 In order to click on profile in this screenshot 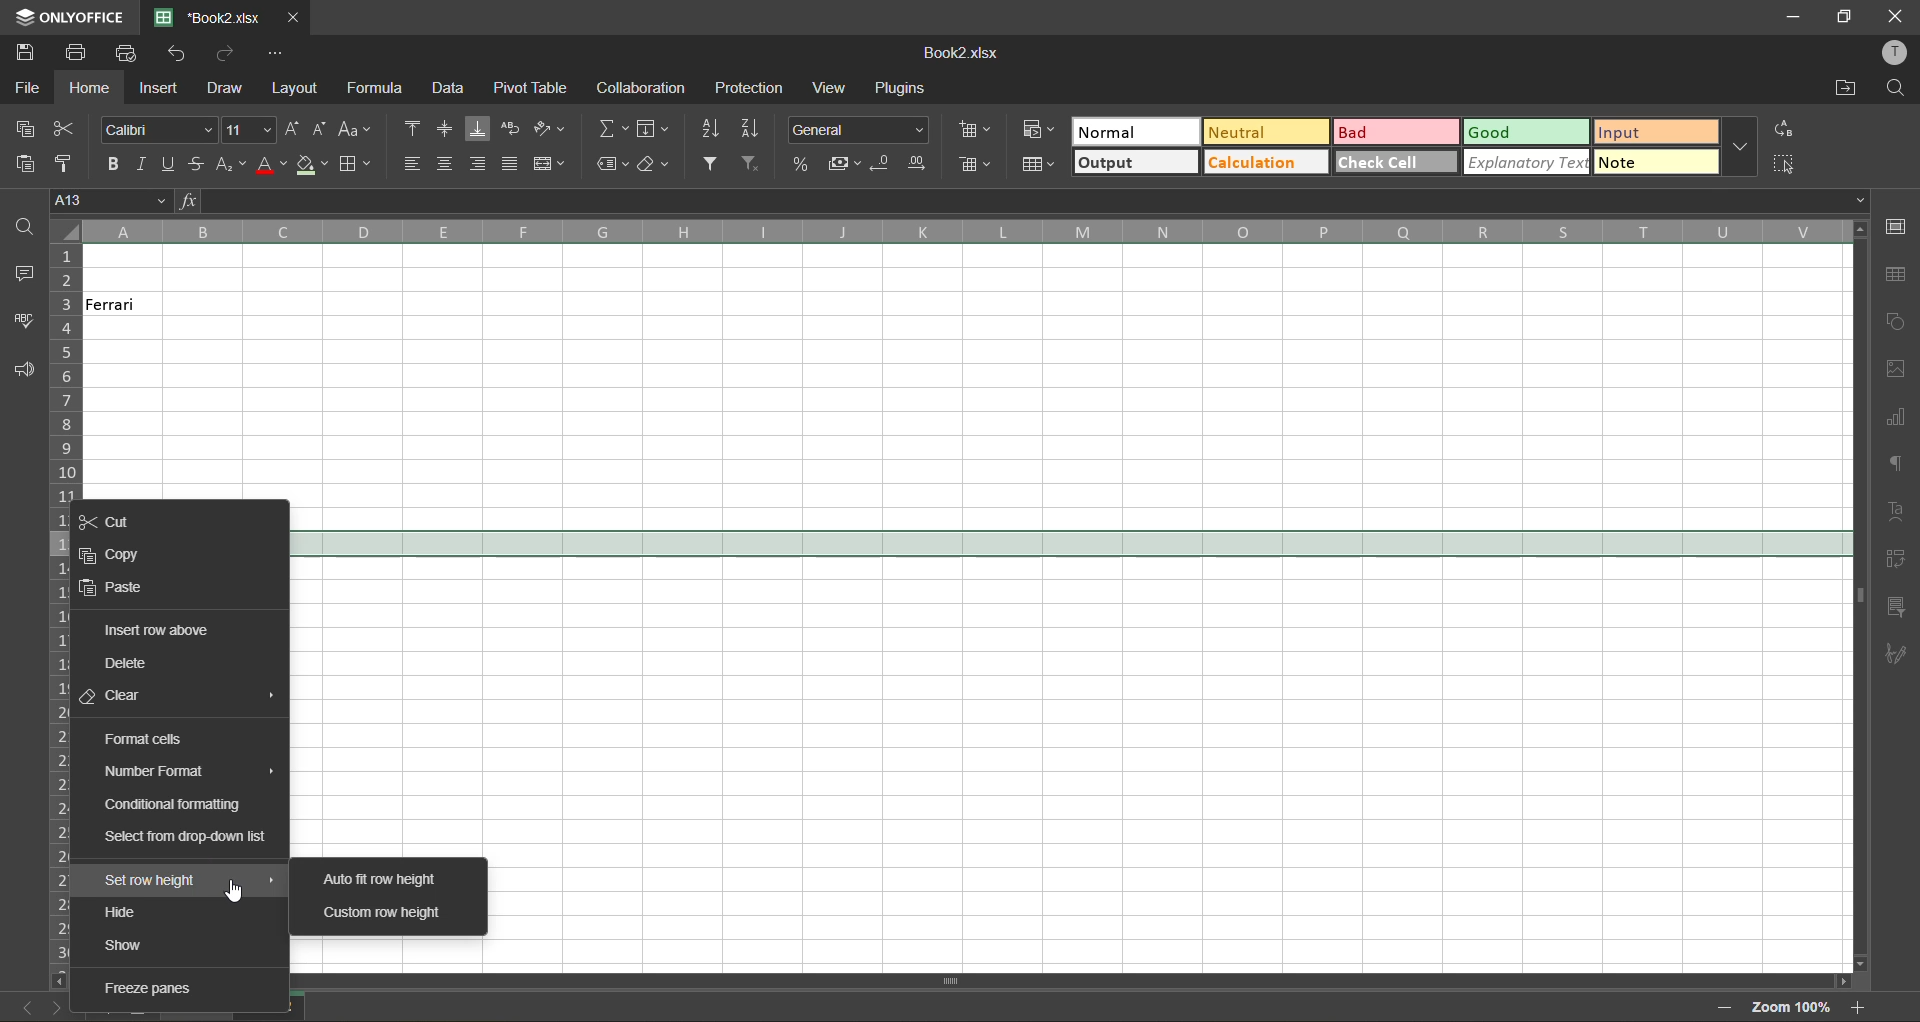, I will do `click(1892, 53)`.